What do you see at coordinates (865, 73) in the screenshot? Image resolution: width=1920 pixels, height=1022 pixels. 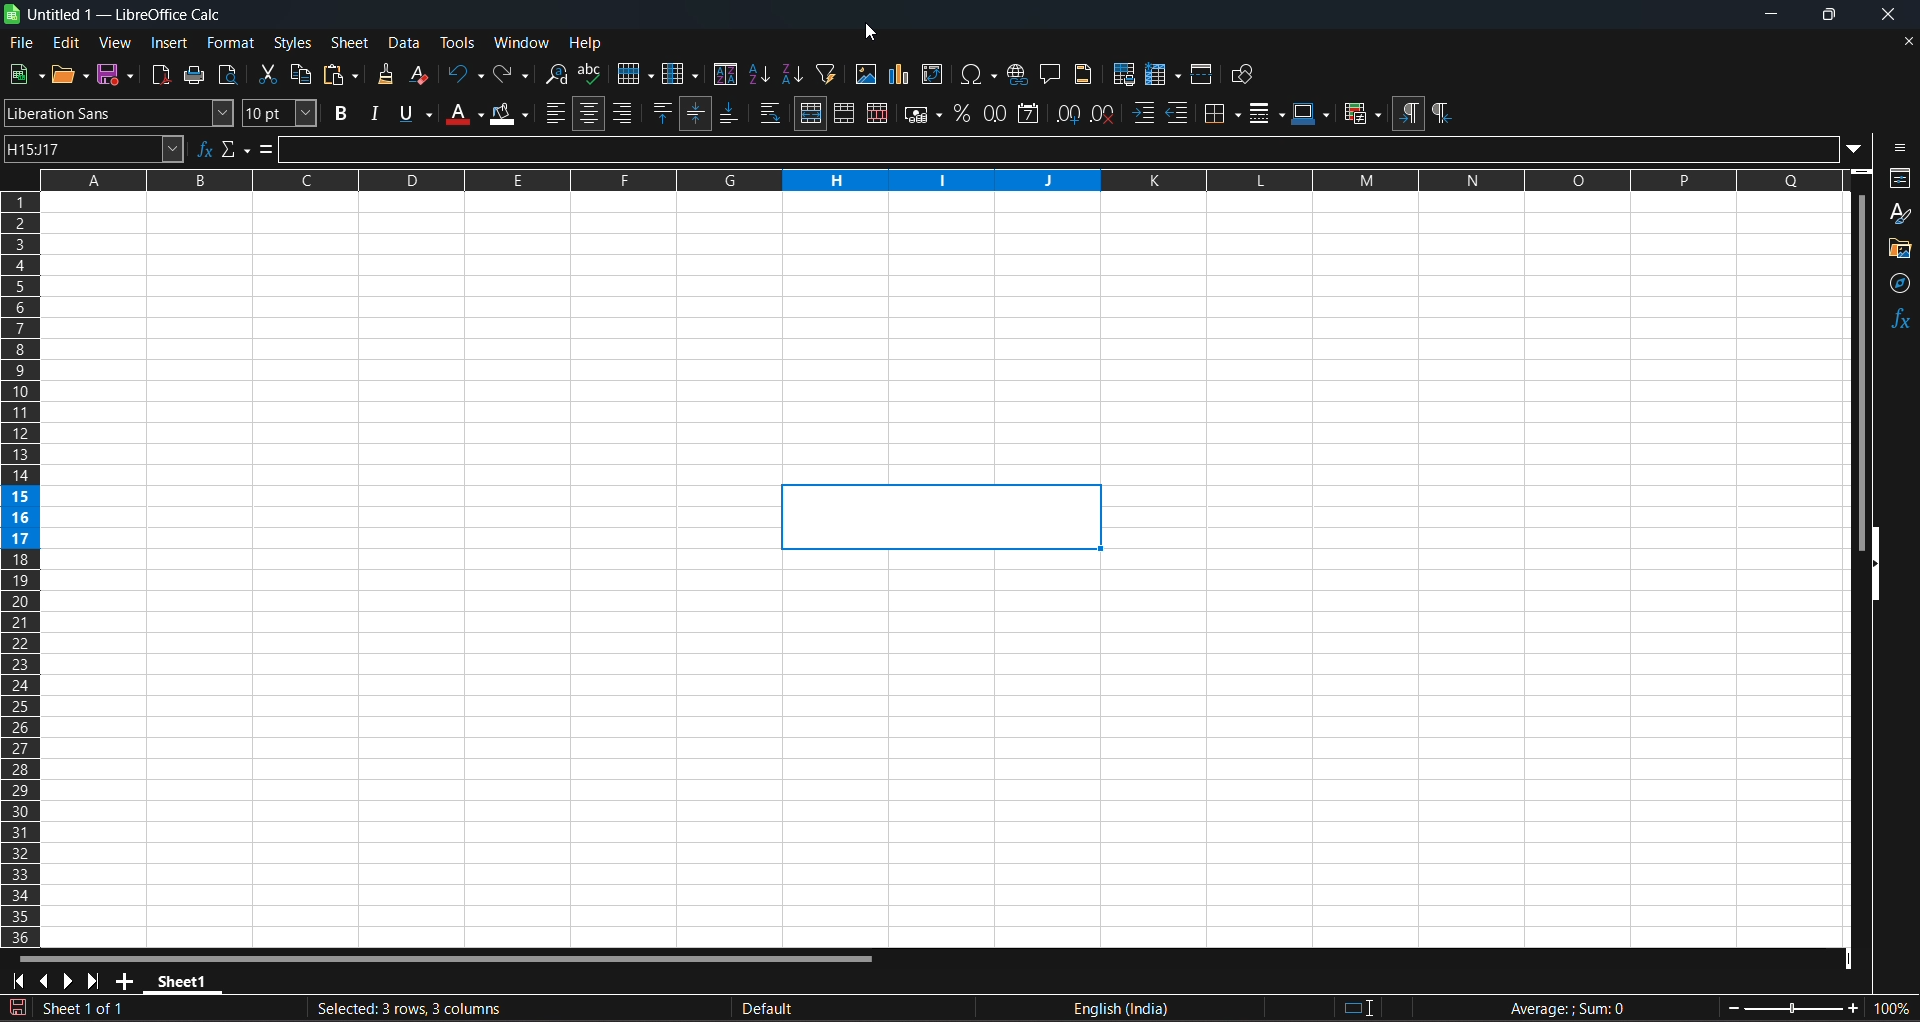 I see `insert image` at bounding box center [865, 73].